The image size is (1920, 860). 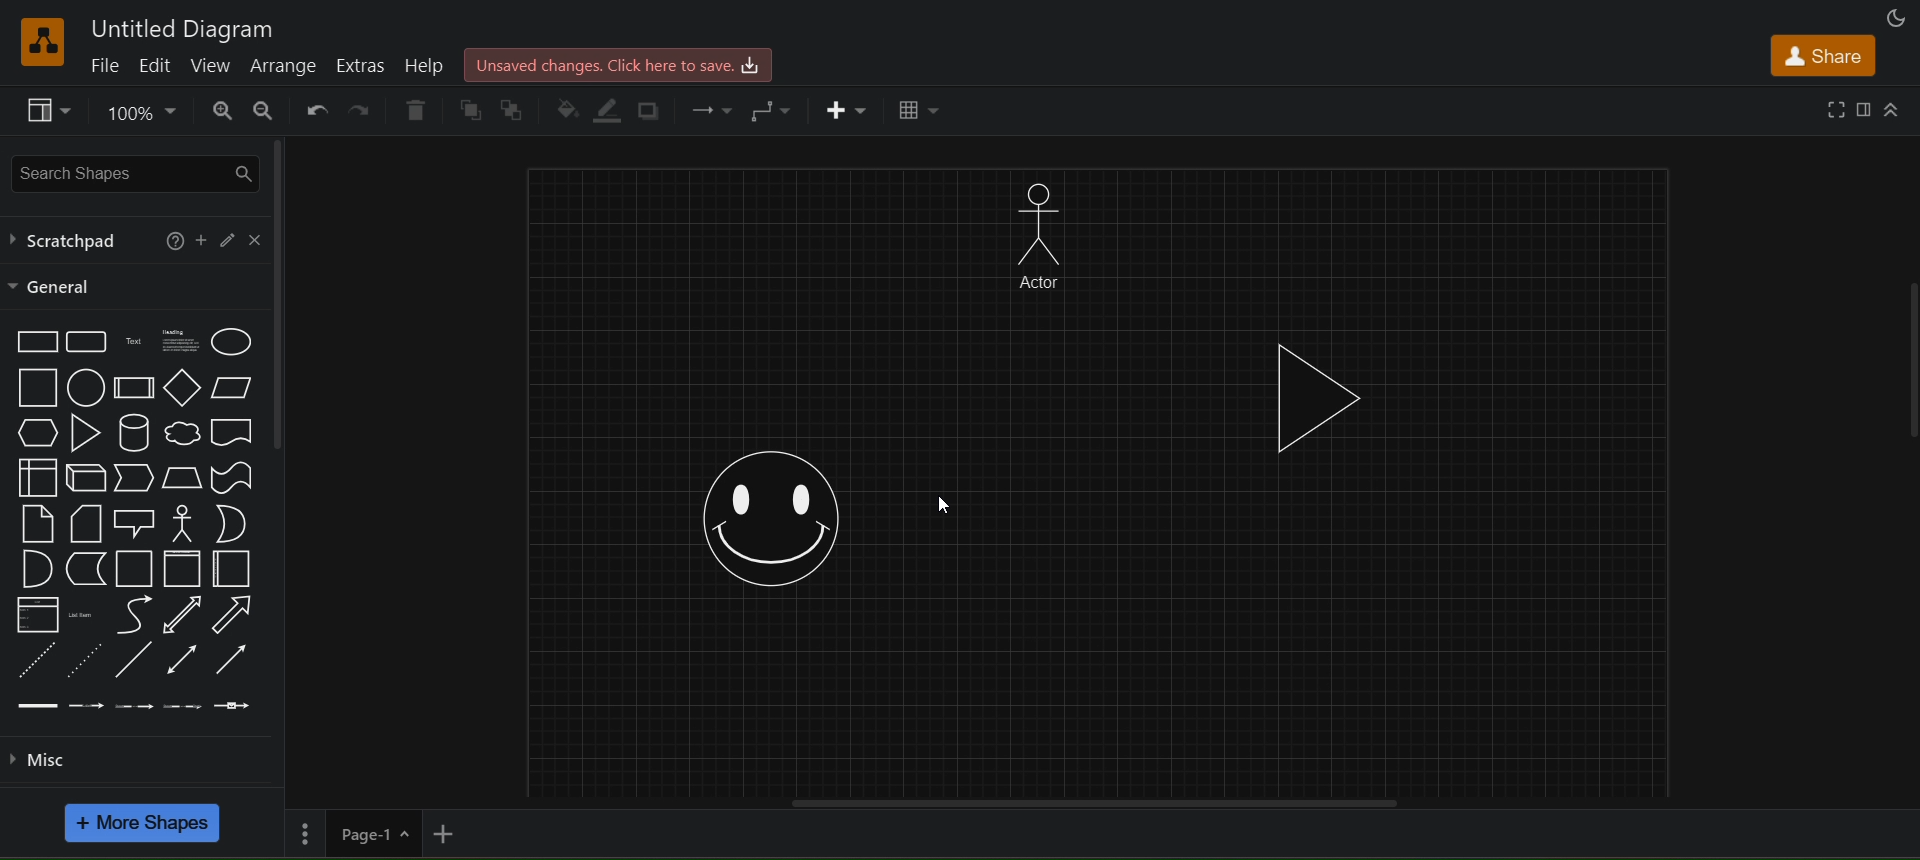 I want to click on manshape, so click(x=1050, y=229).